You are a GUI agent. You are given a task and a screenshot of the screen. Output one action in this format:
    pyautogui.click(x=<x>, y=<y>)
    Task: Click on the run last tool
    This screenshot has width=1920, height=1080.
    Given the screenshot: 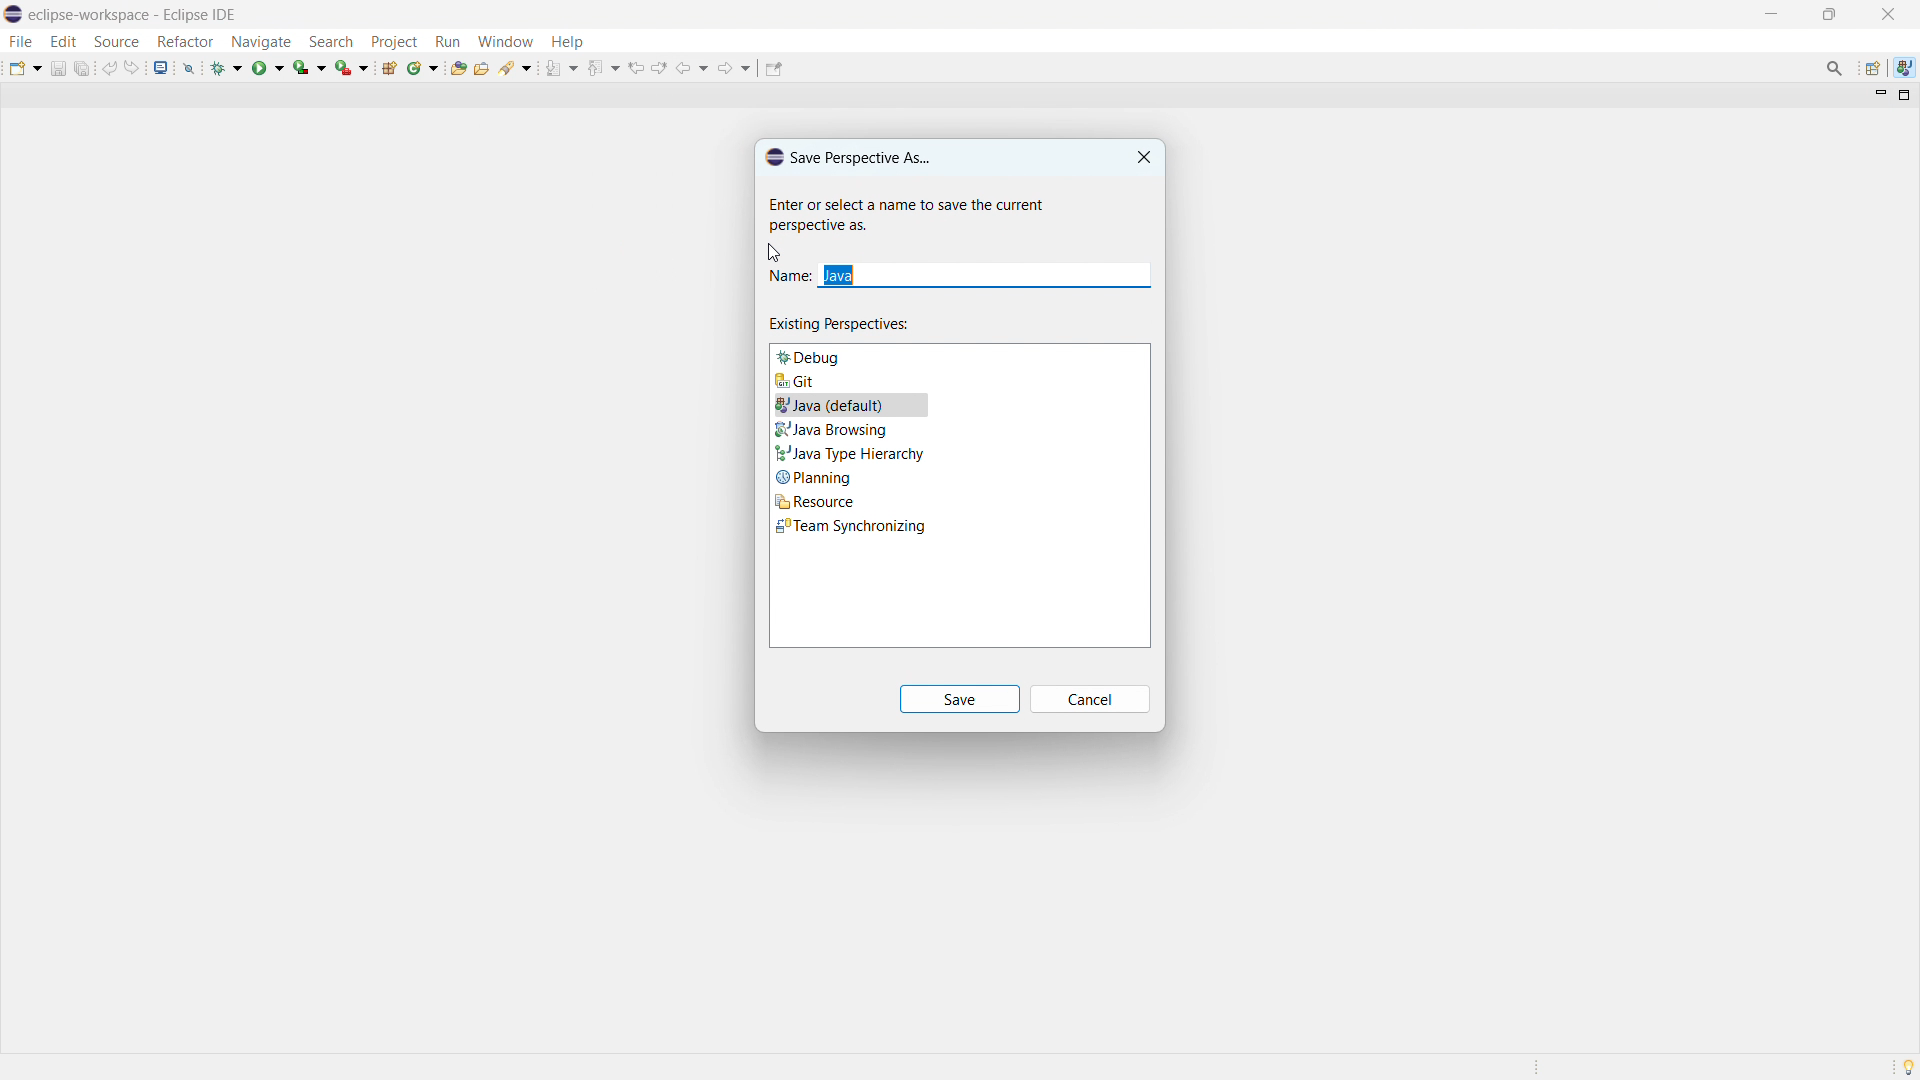 What is the action you would take?
    pyautogui.click(x=353, y=67)
    